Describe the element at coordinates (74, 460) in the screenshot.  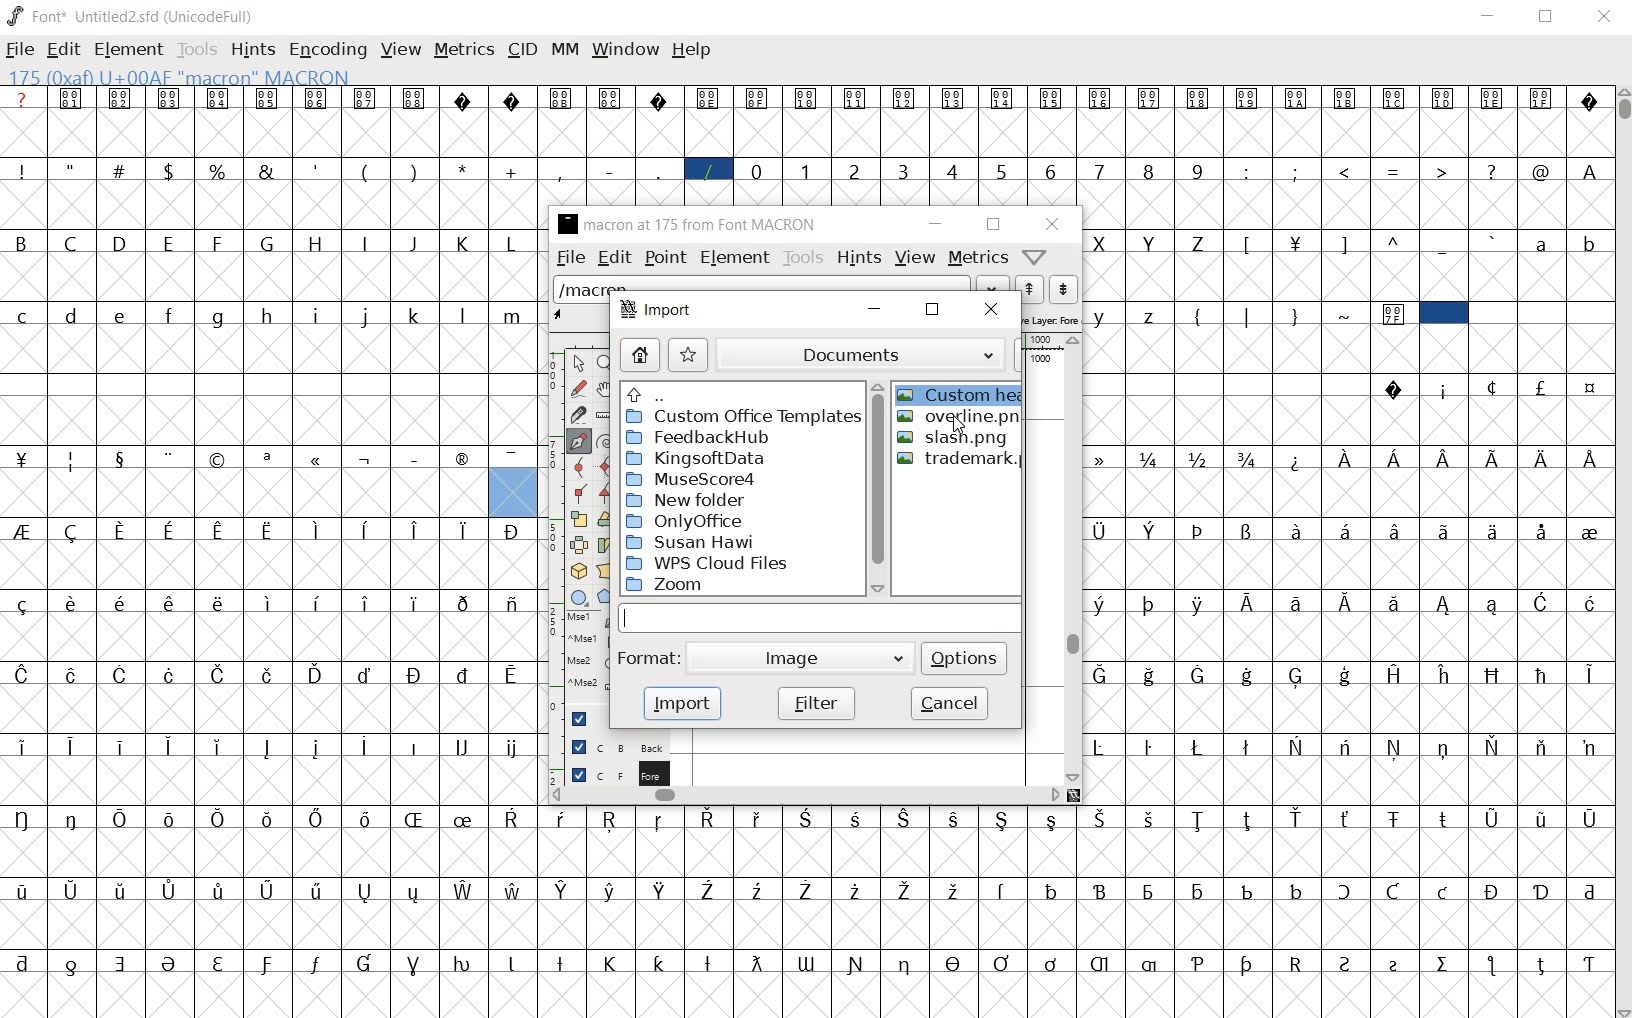
I see `Symbol` at that location.